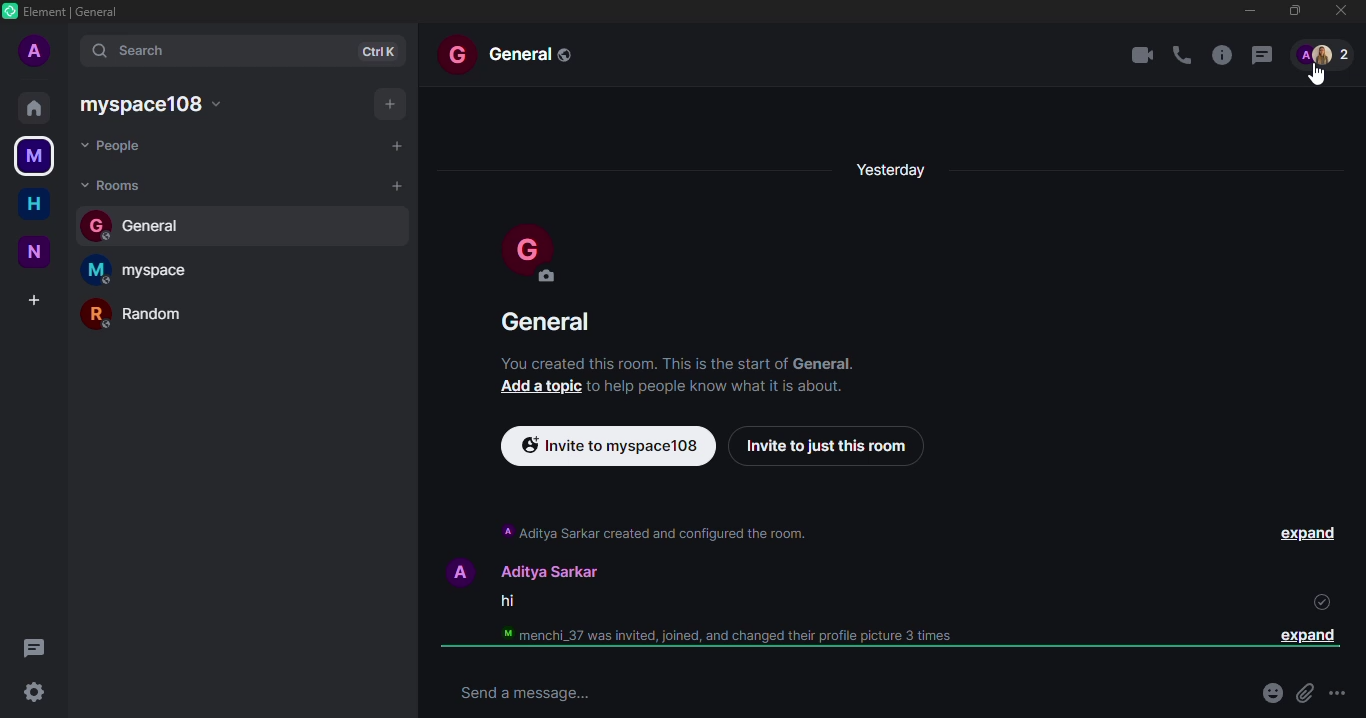 This screenshot has height=718, width=1366. I want to click on cursor, so click(1321, 75).